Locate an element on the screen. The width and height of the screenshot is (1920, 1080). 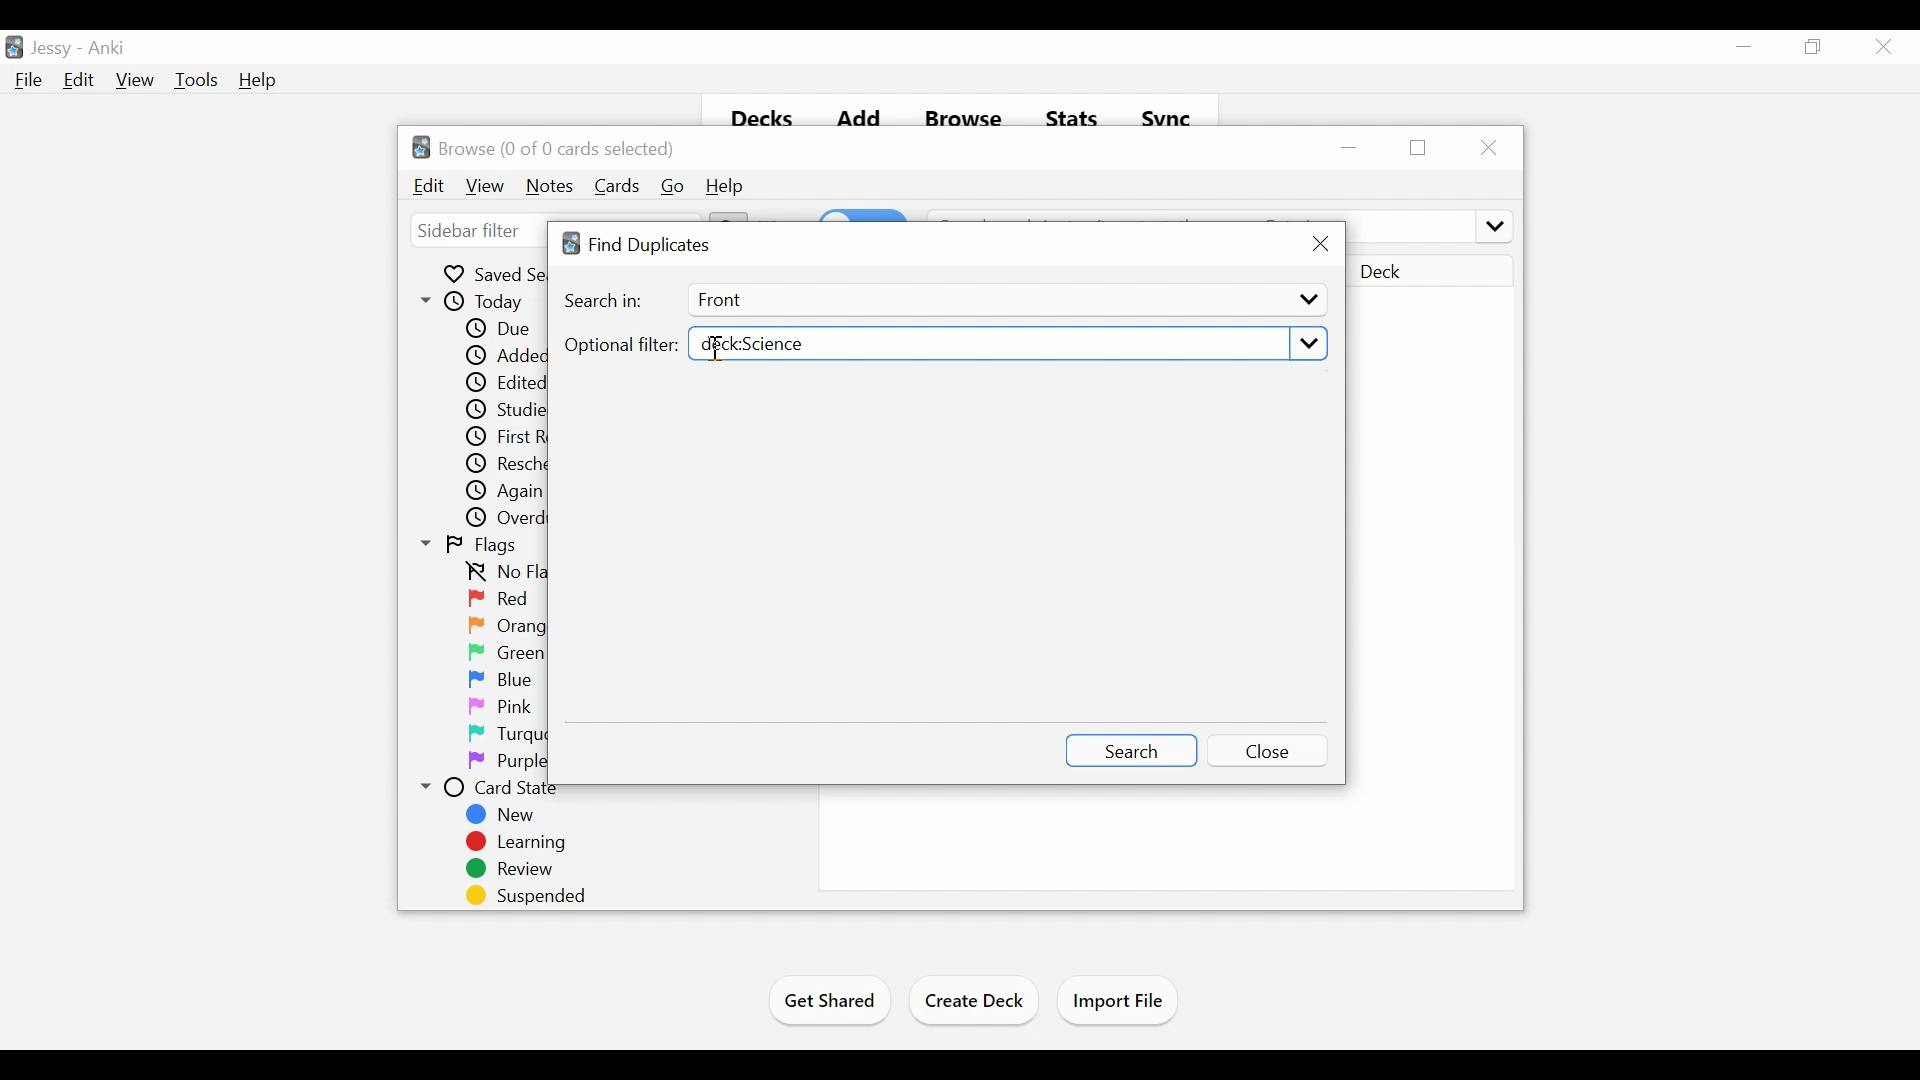
Deck is located at coordinates (1430, 273).